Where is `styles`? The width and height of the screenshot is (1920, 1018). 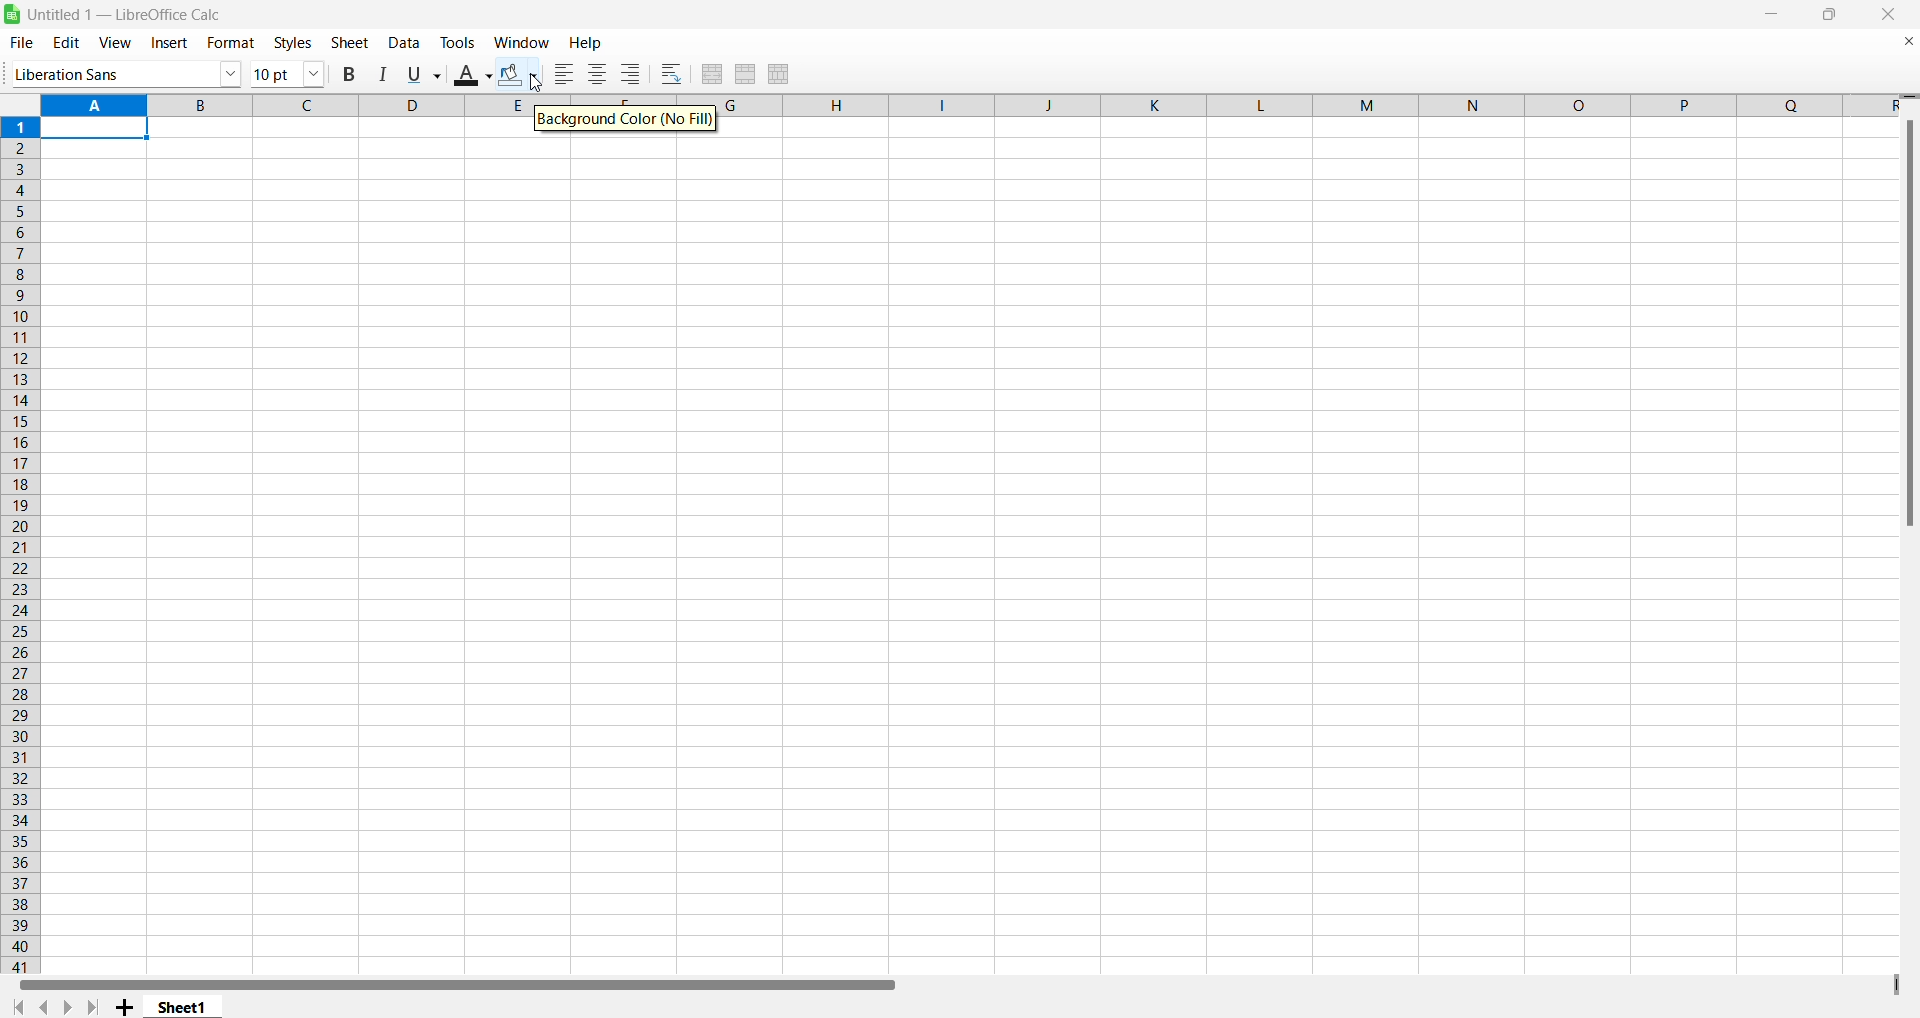
styles is located at coordinates (291, 42).